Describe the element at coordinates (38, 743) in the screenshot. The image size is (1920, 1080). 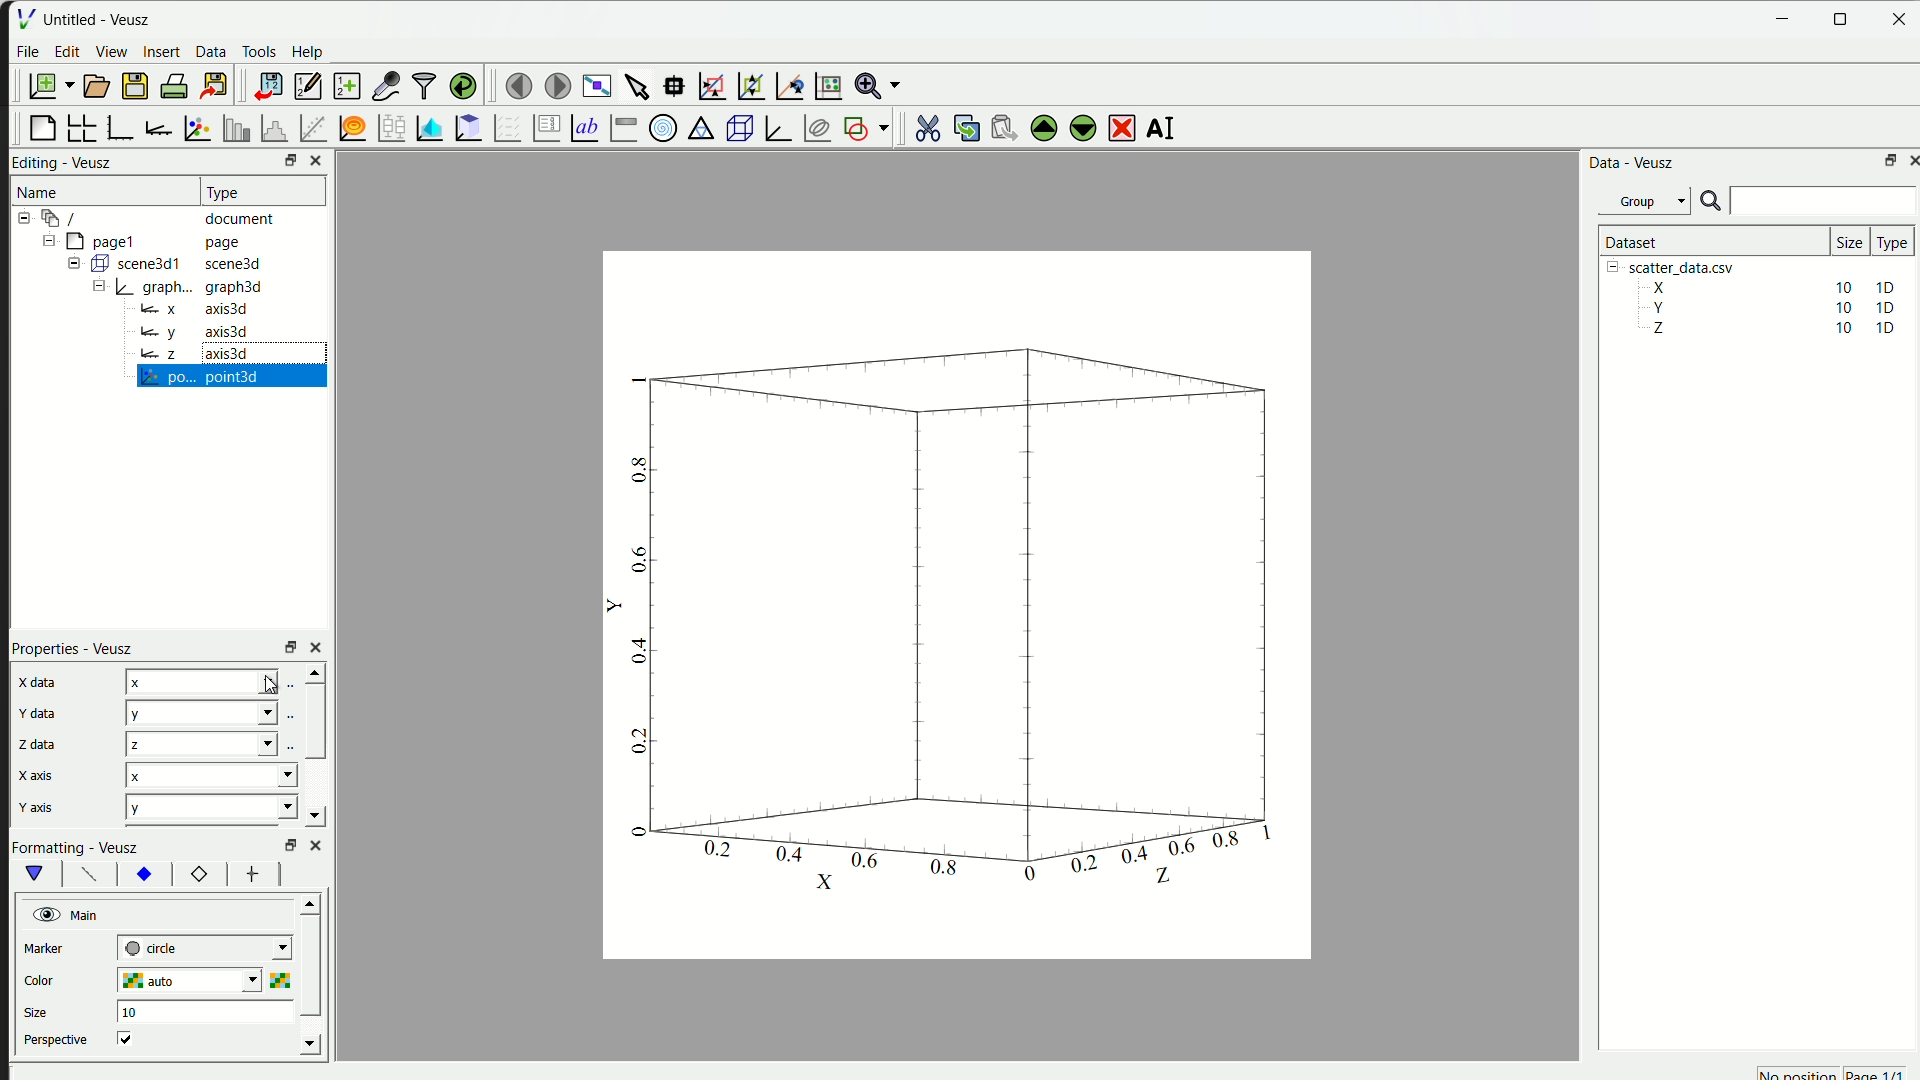
I see `z data` at that location.